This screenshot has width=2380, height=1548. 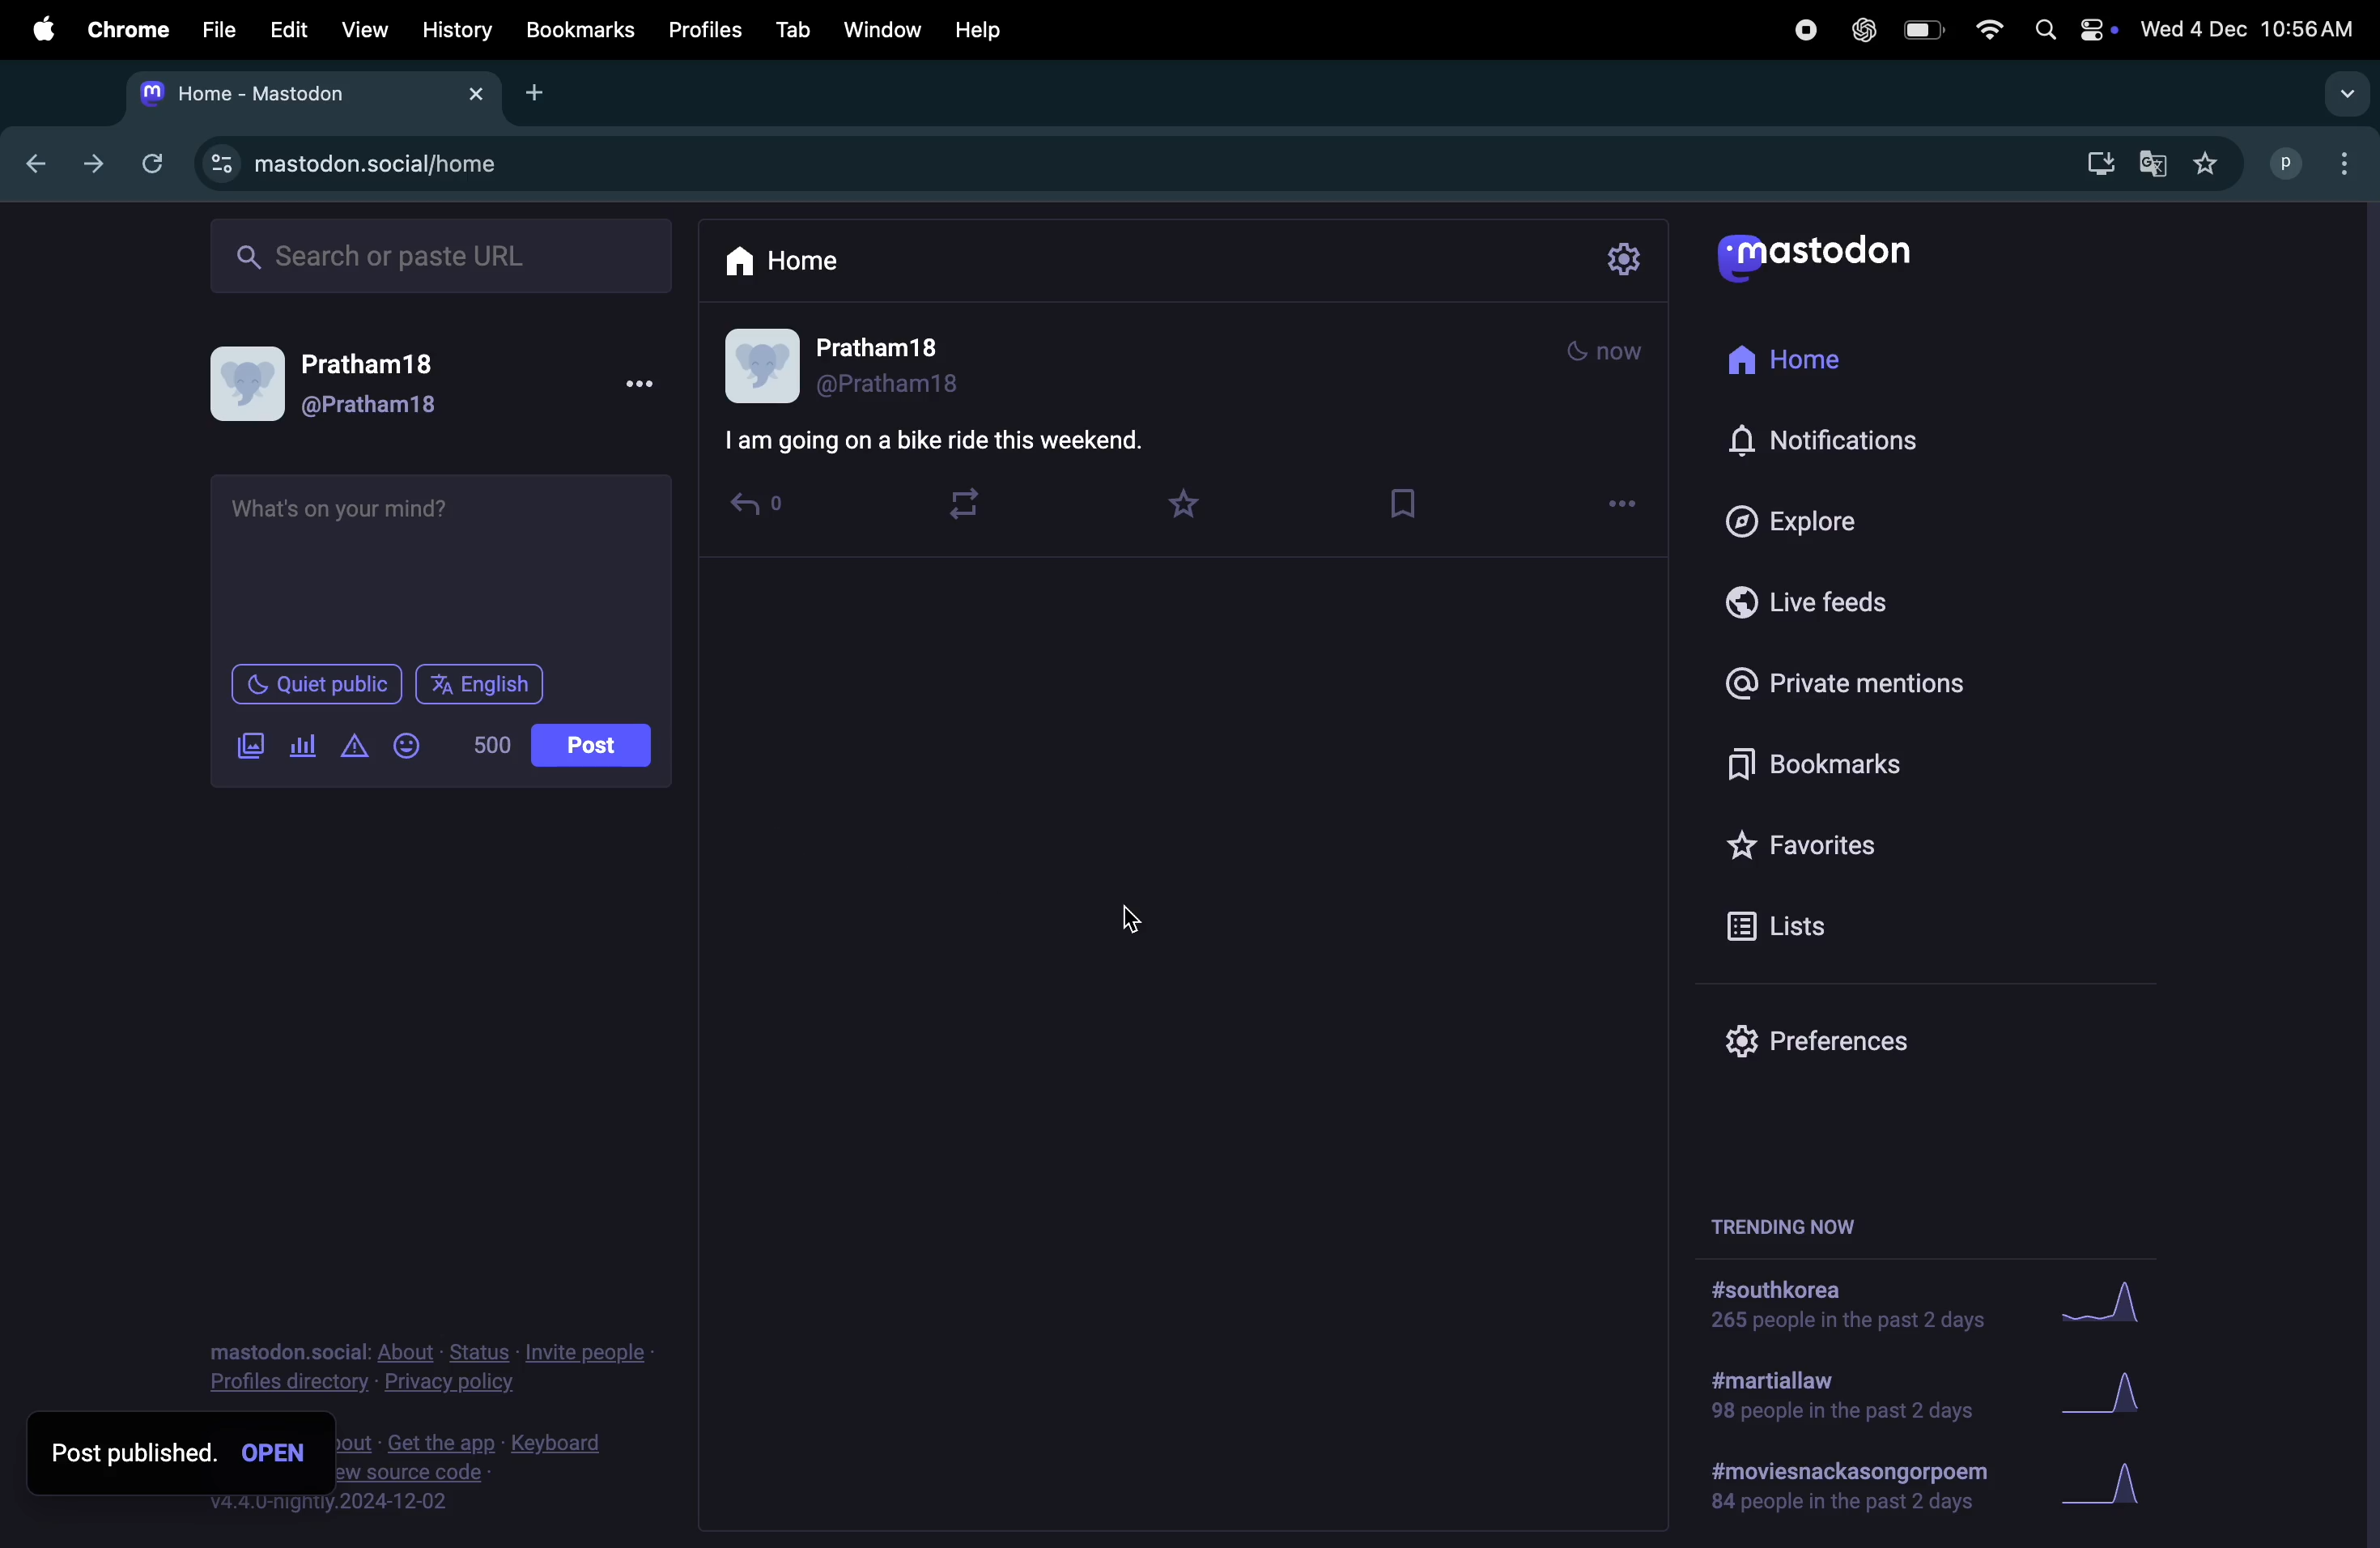 I want to click on Privacy and policy, so click(x=447, y=1367).